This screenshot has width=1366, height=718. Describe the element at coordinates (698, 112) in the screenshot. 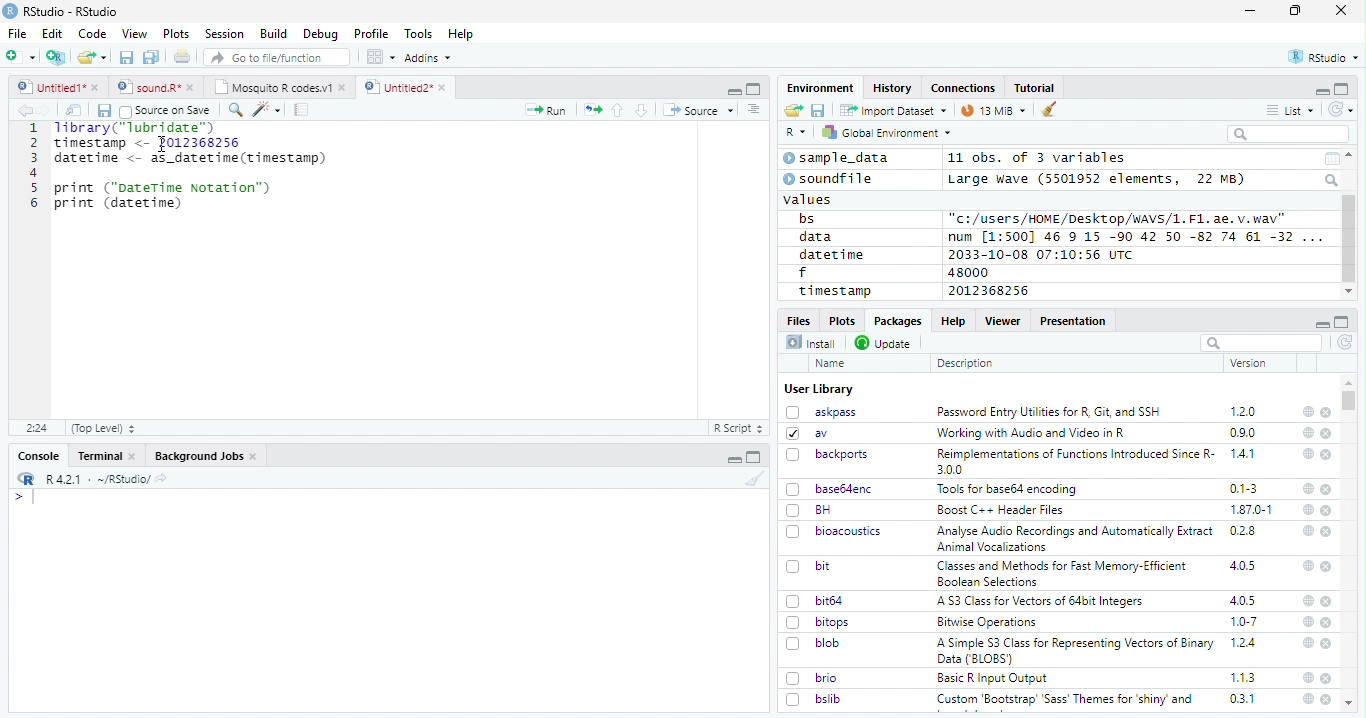

I see `Source` at that location.